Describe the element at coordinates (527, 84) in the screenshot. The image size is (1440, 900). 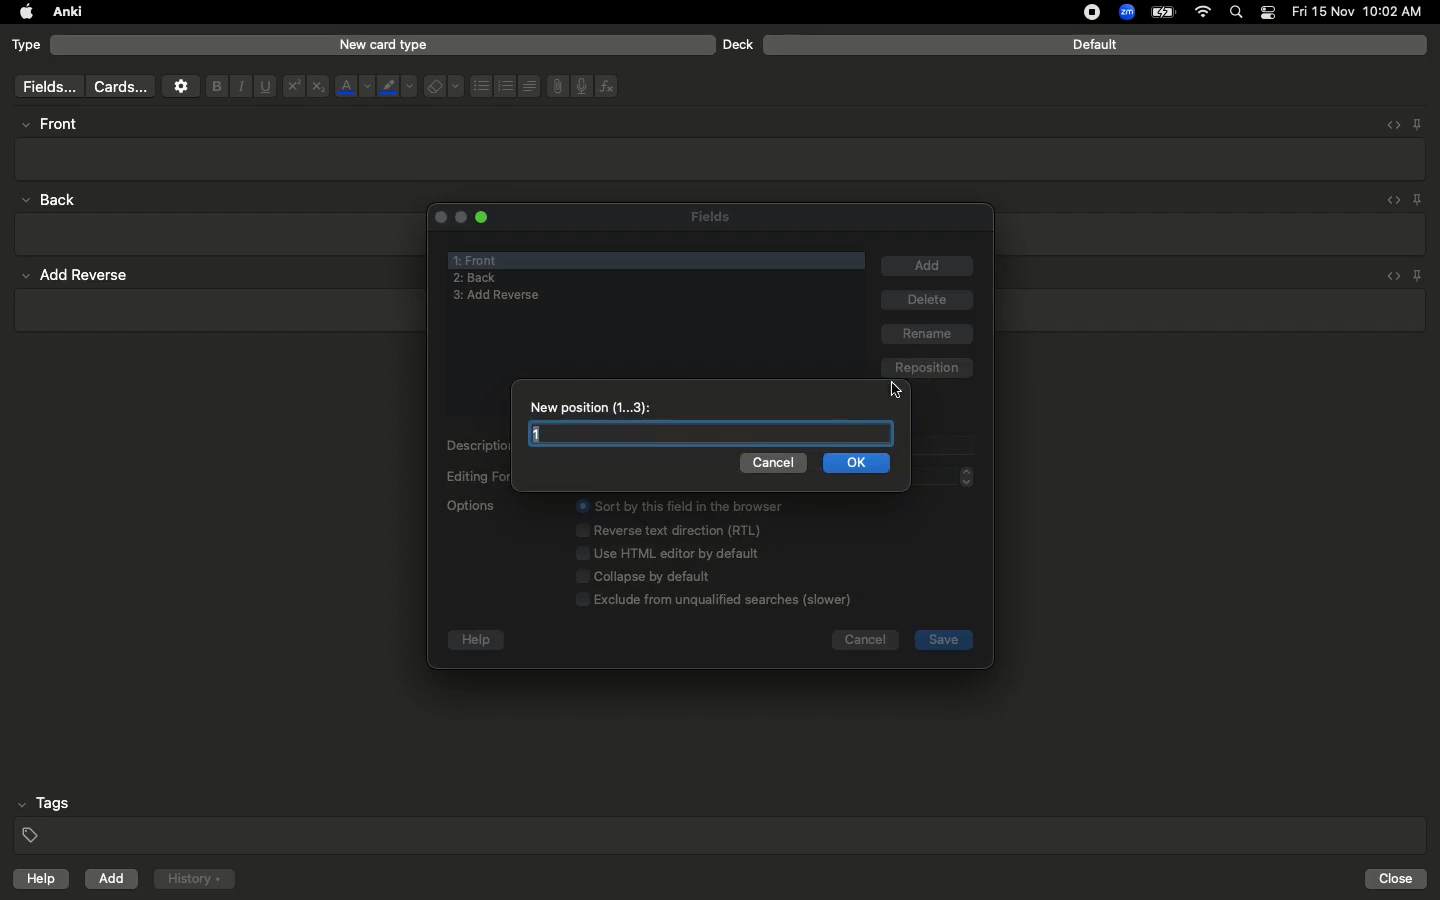
I see `Alignment` at that location.